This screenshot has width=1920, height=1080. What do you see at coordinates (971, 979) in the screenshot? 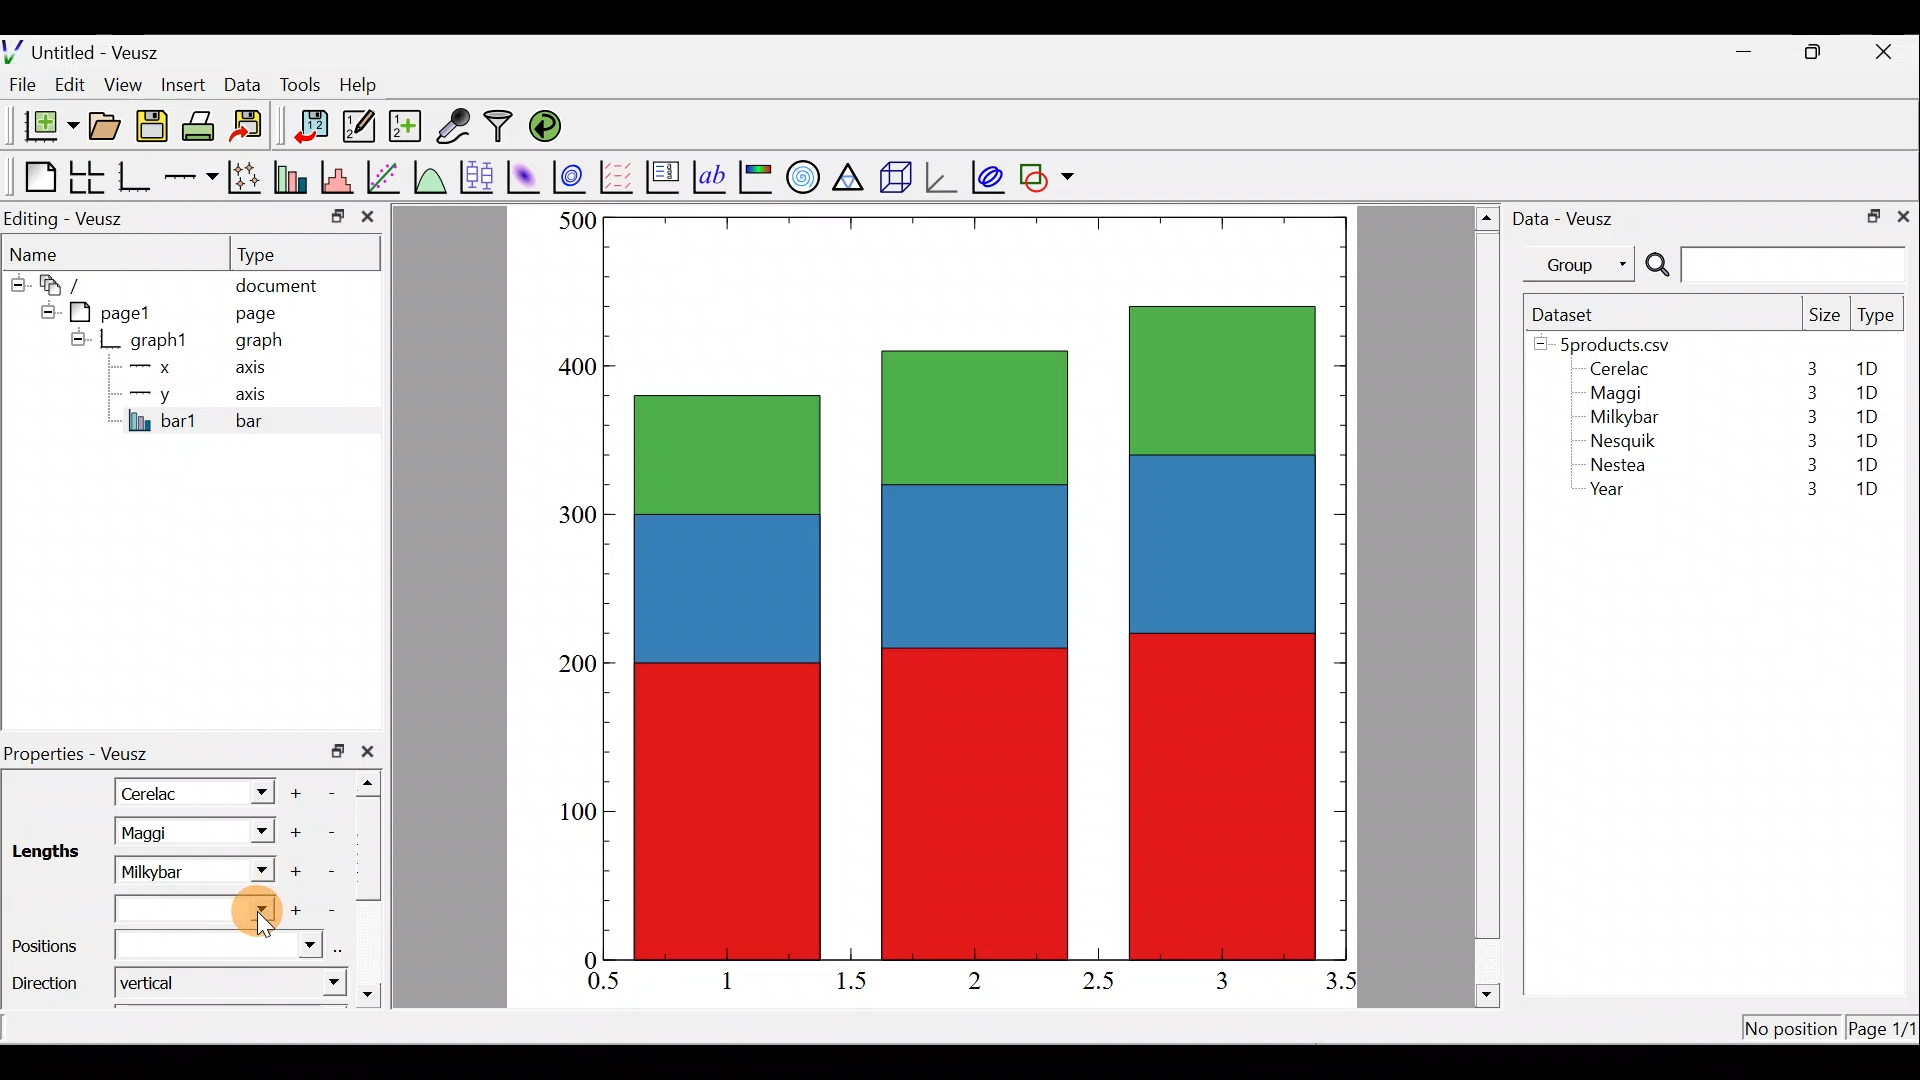
I see `2` at bounding box center [971, 979].